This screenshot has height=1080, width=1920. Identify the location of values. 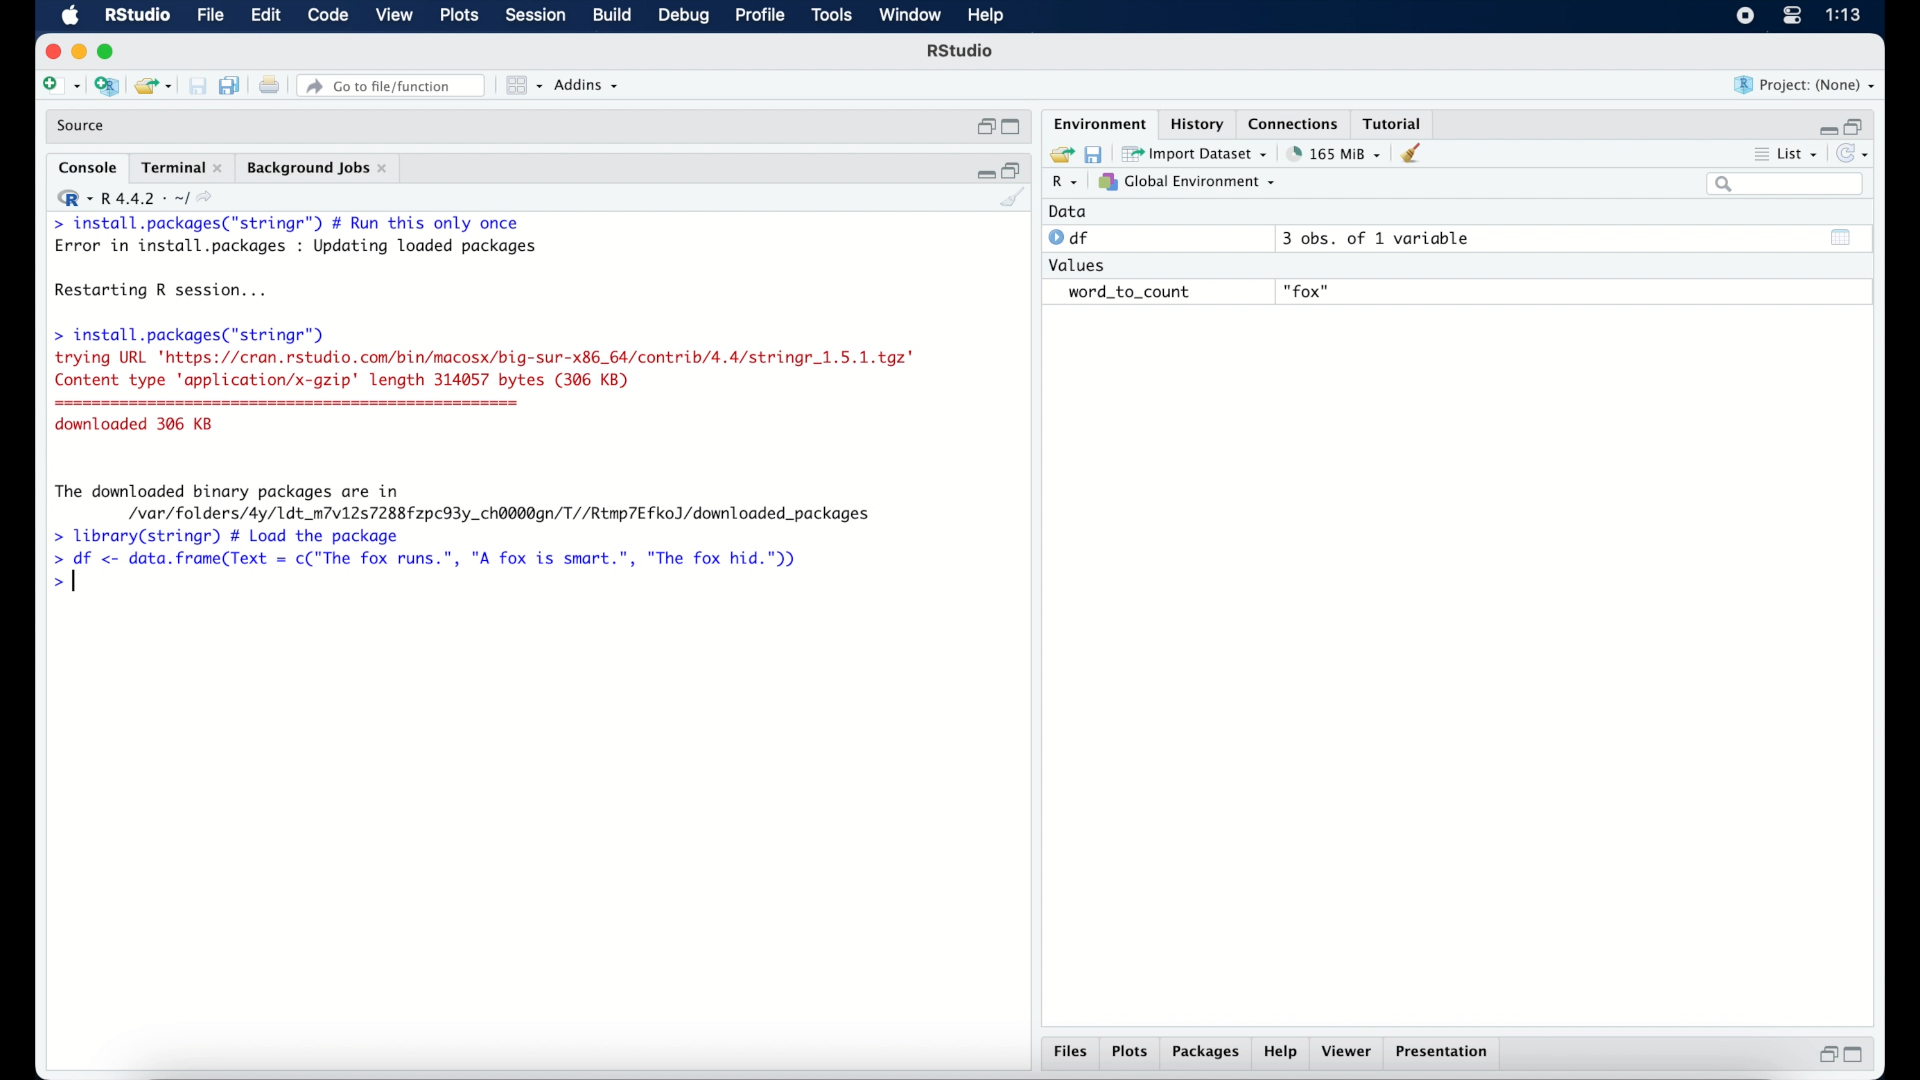
(1079, 263).